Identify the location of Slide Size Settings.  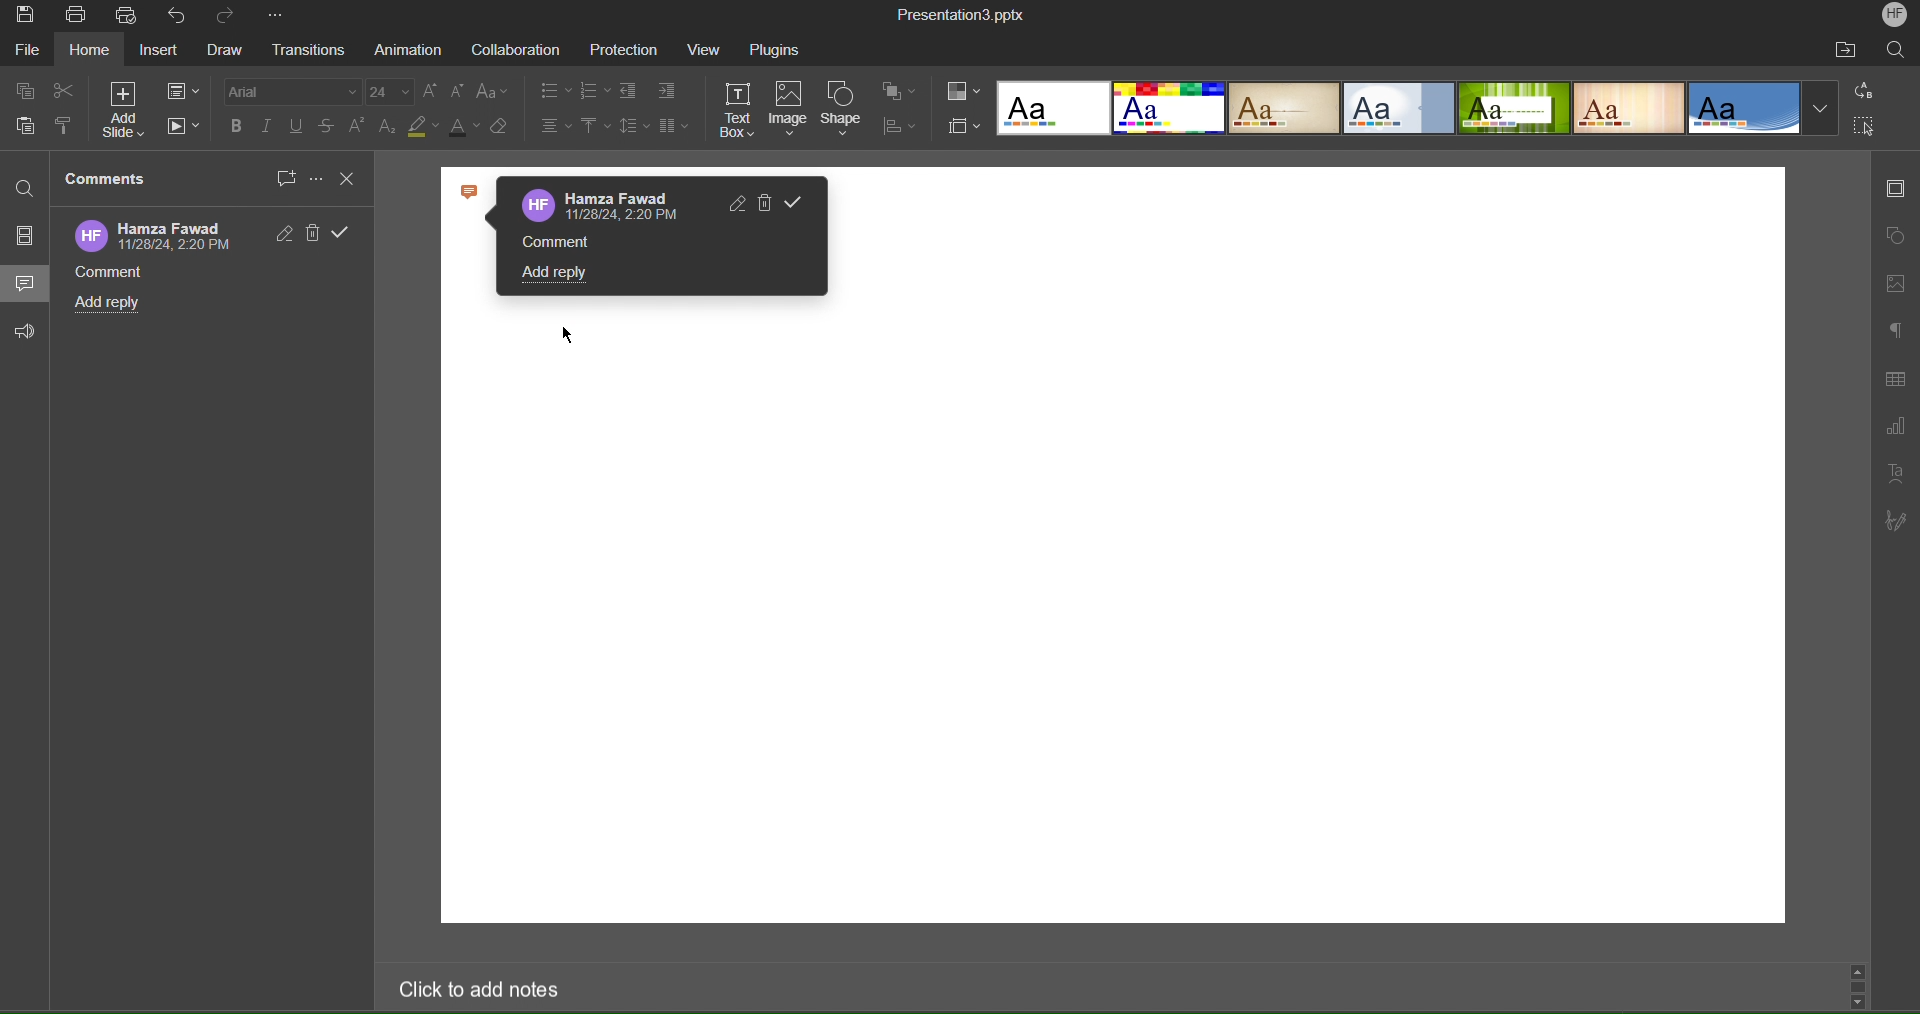
(964, 127).